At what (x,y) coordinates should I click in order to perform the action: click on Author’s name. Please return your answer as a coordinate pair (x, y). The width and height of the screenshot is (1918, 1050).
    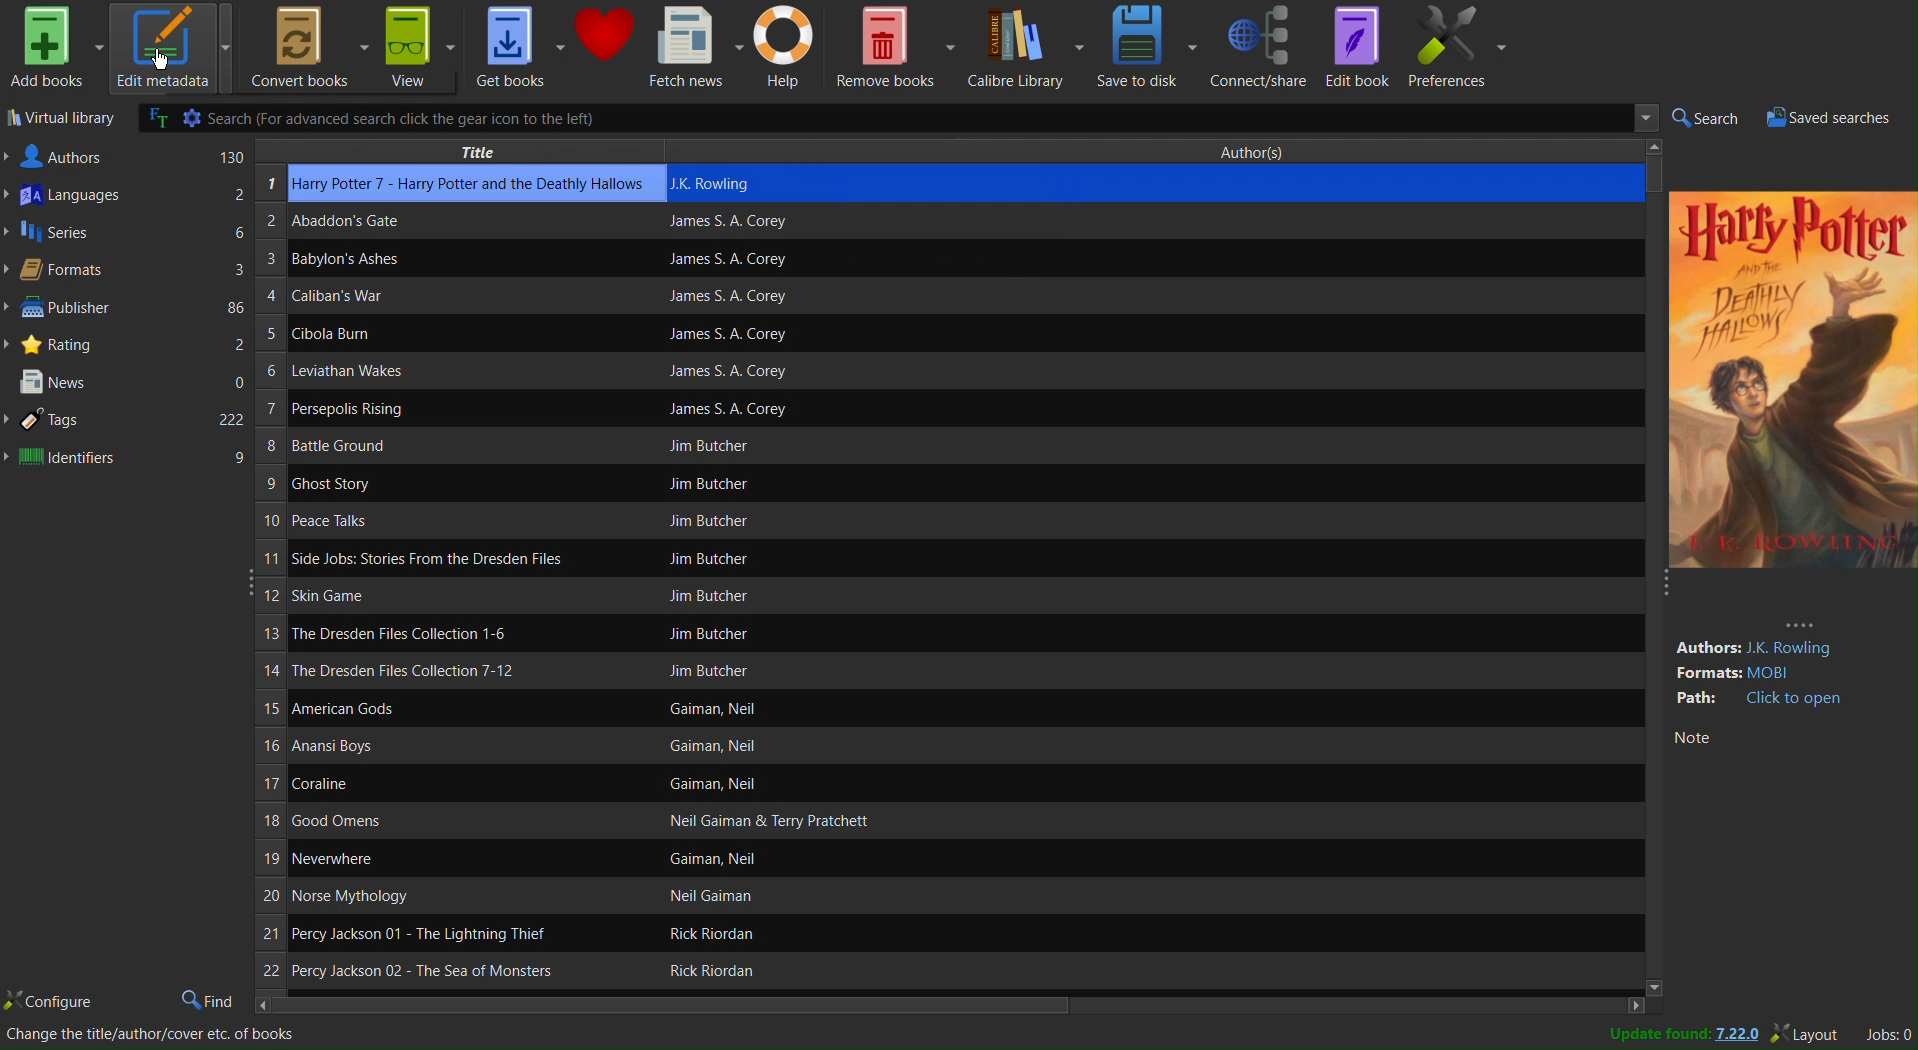
    Looking at the image, I should click on (933, 258).